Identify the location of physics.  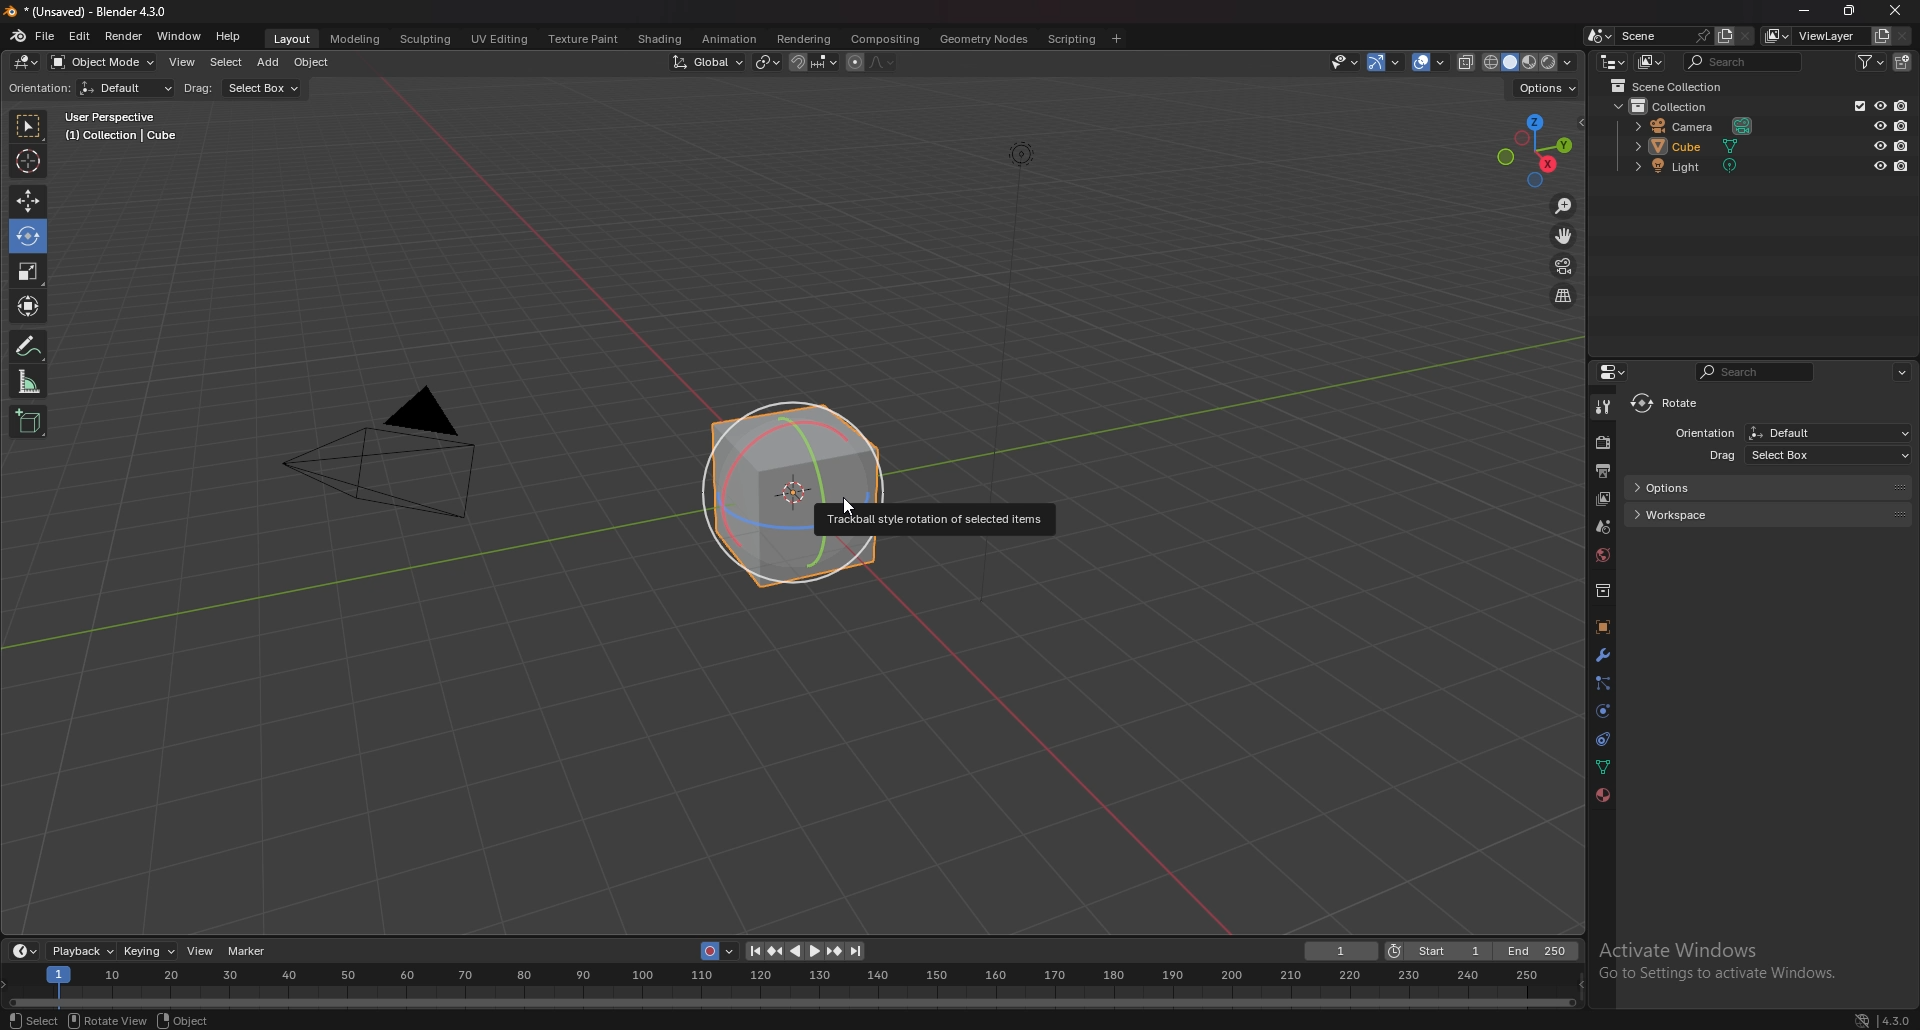
(1603, 711).